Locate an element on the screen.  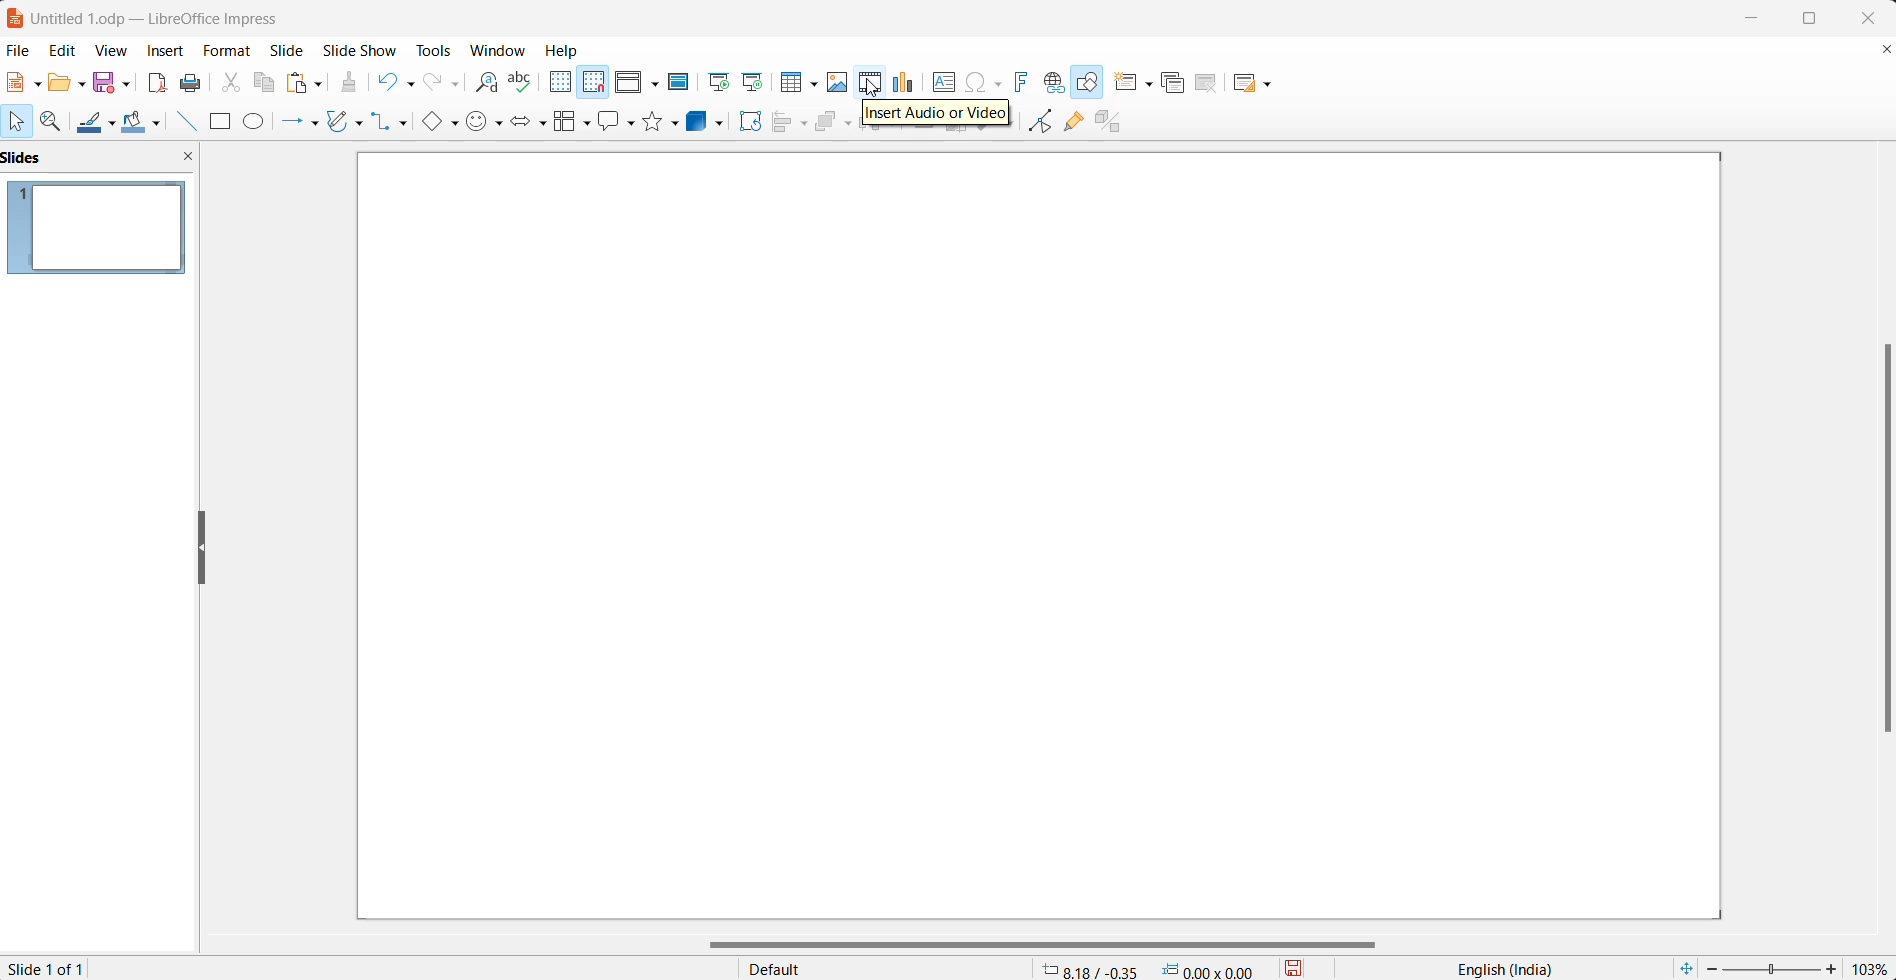
insert special character is located at coordinates (985, 82).